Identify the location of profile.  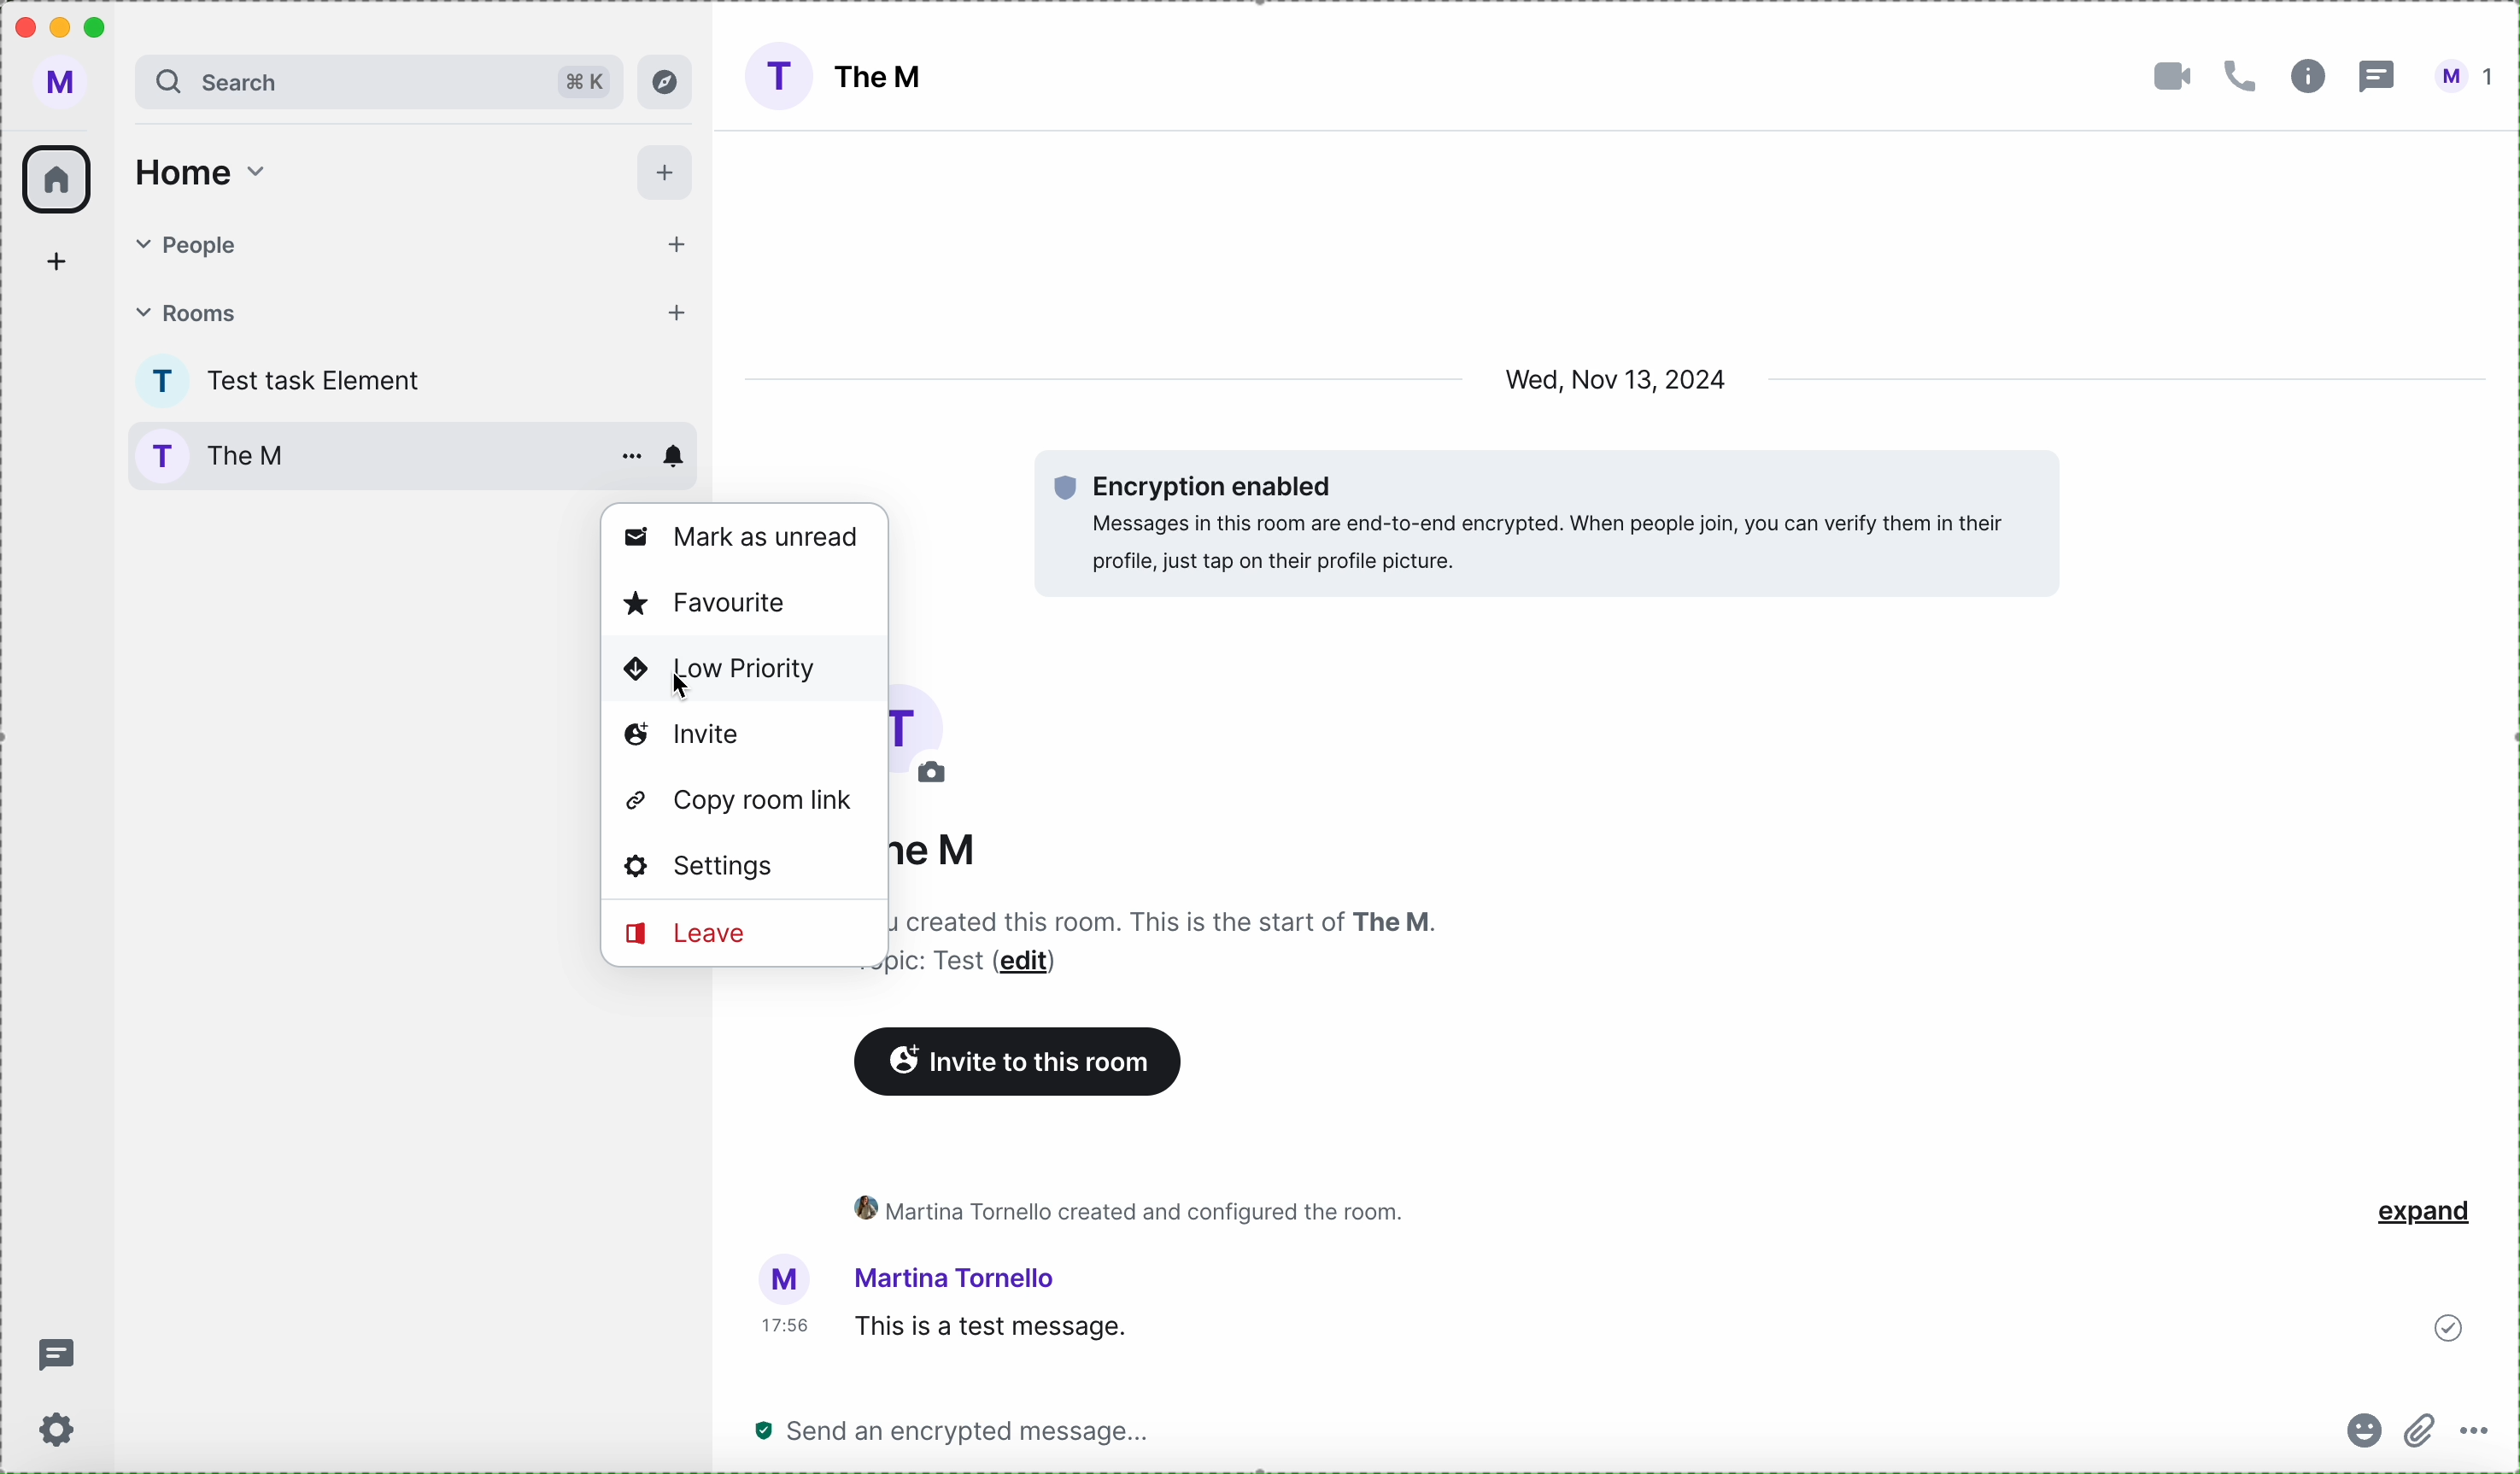
(771, 75).